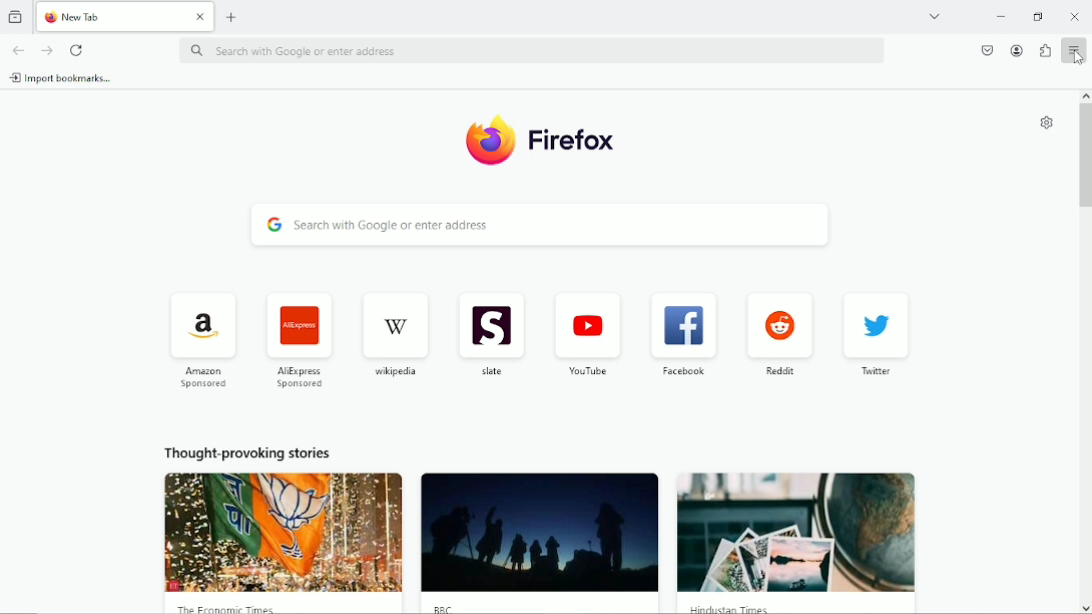 This screenshot has width=1092, height=614. Describe the element at coordinates (530, 52) in the screenshot. I see `search bar` at that location.